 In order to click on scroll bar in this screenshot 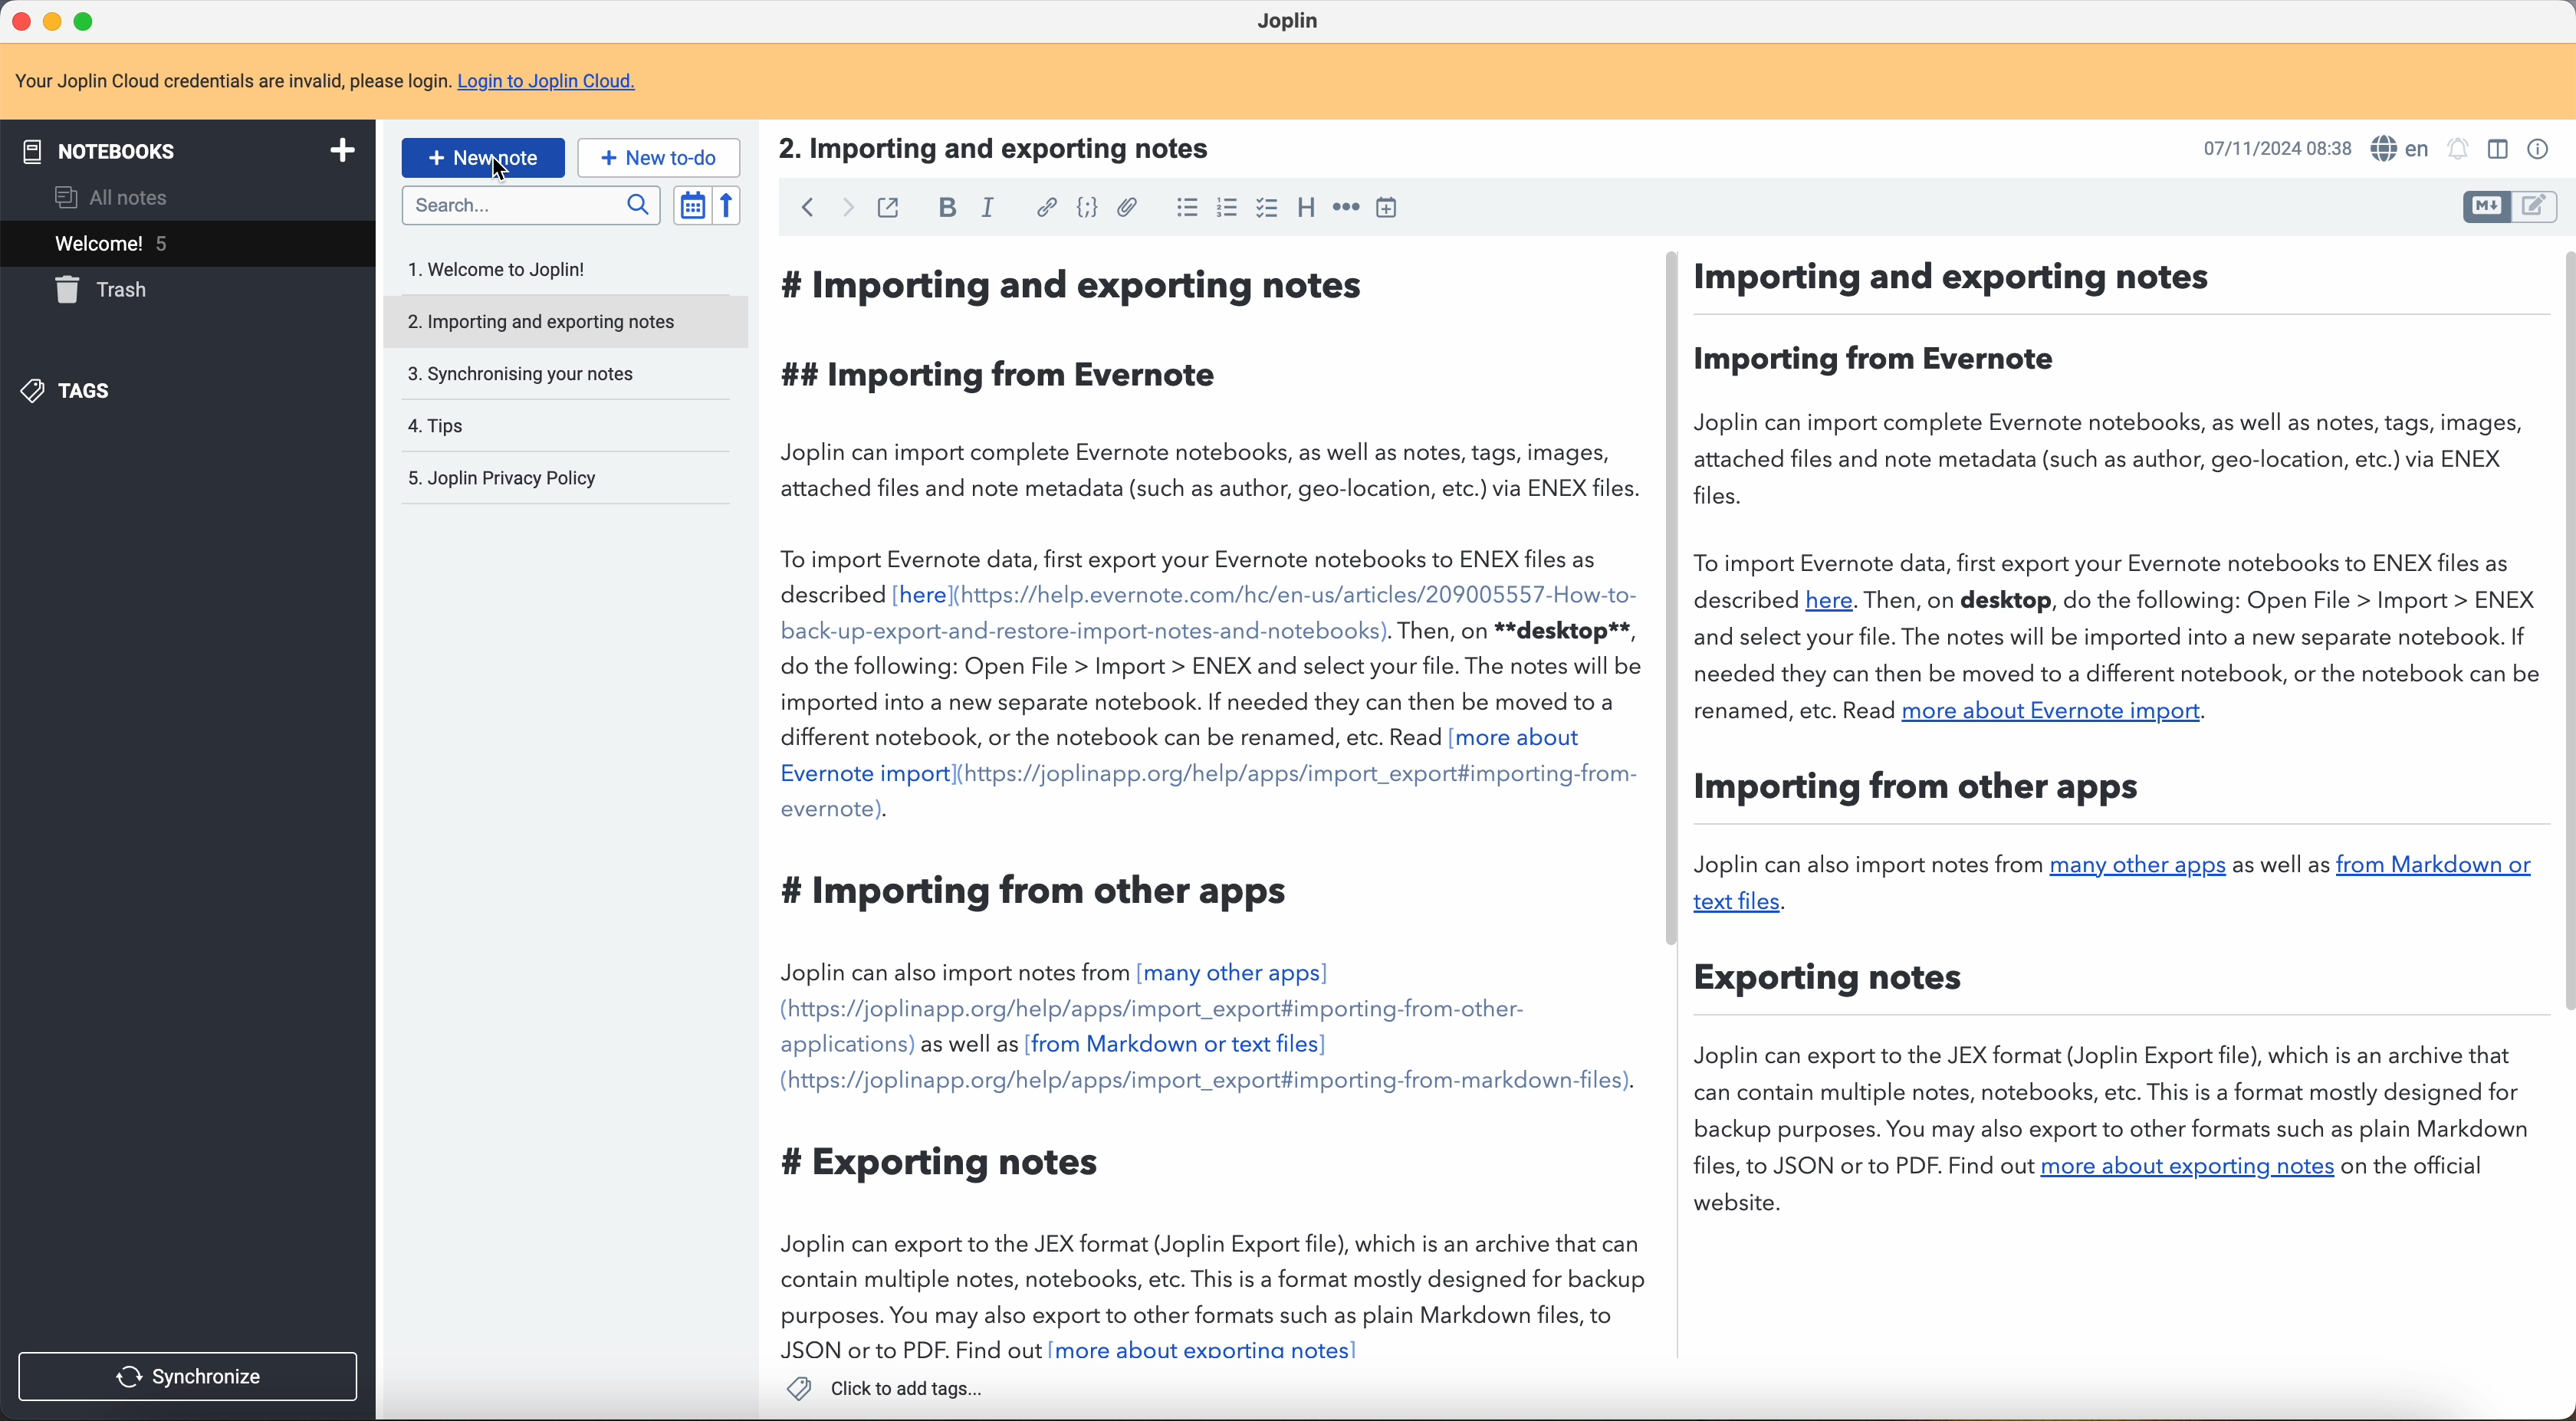, I will do `click(1673, 603)`.